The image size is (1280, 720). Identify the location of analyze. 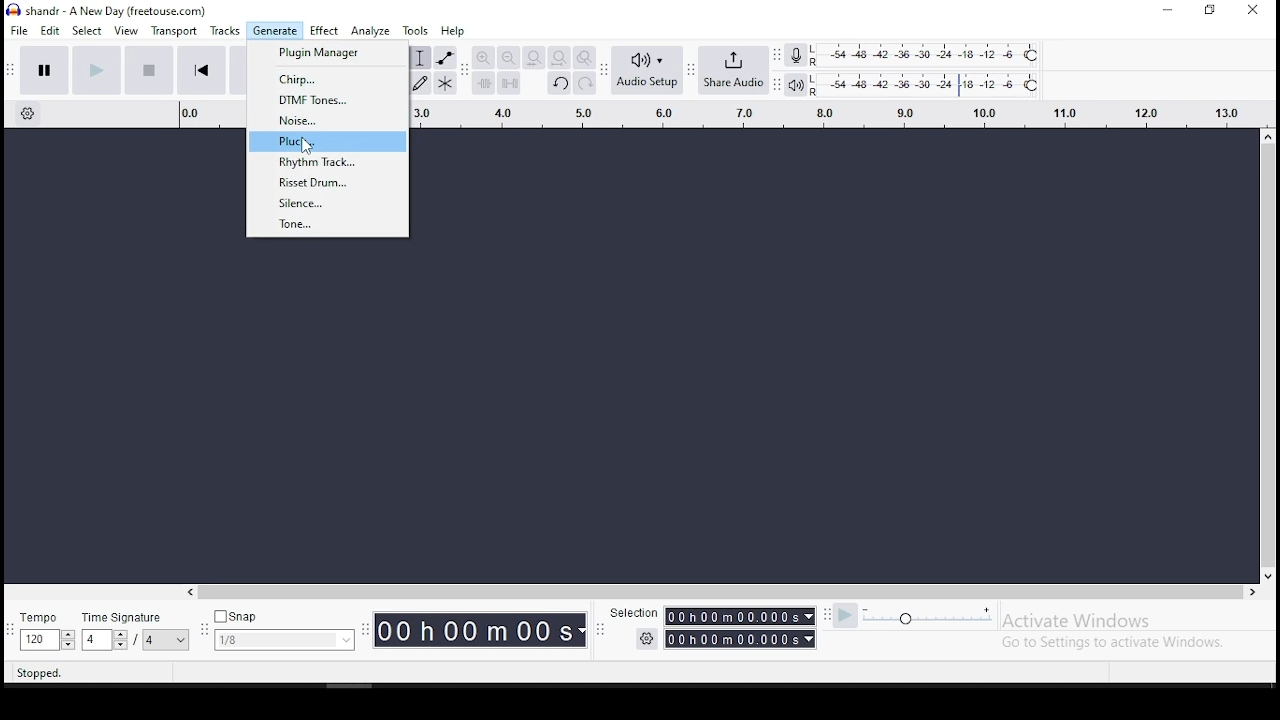
(369, 30).